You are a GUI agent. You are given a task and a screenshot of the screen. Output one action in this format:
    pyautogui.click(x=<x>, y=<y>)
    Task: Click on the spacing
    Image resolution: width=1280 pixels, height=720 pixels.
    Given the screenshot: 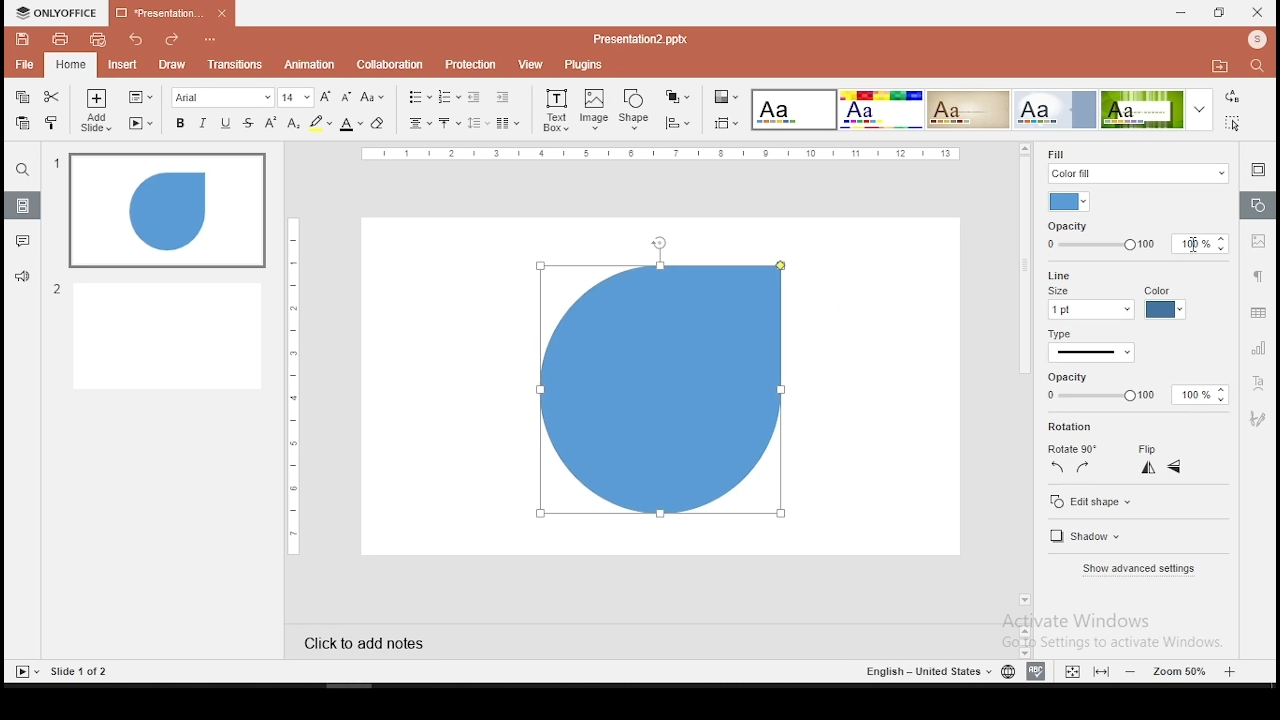 What is the action you would take?
    pyautogui.click(x=477, y=122)
    